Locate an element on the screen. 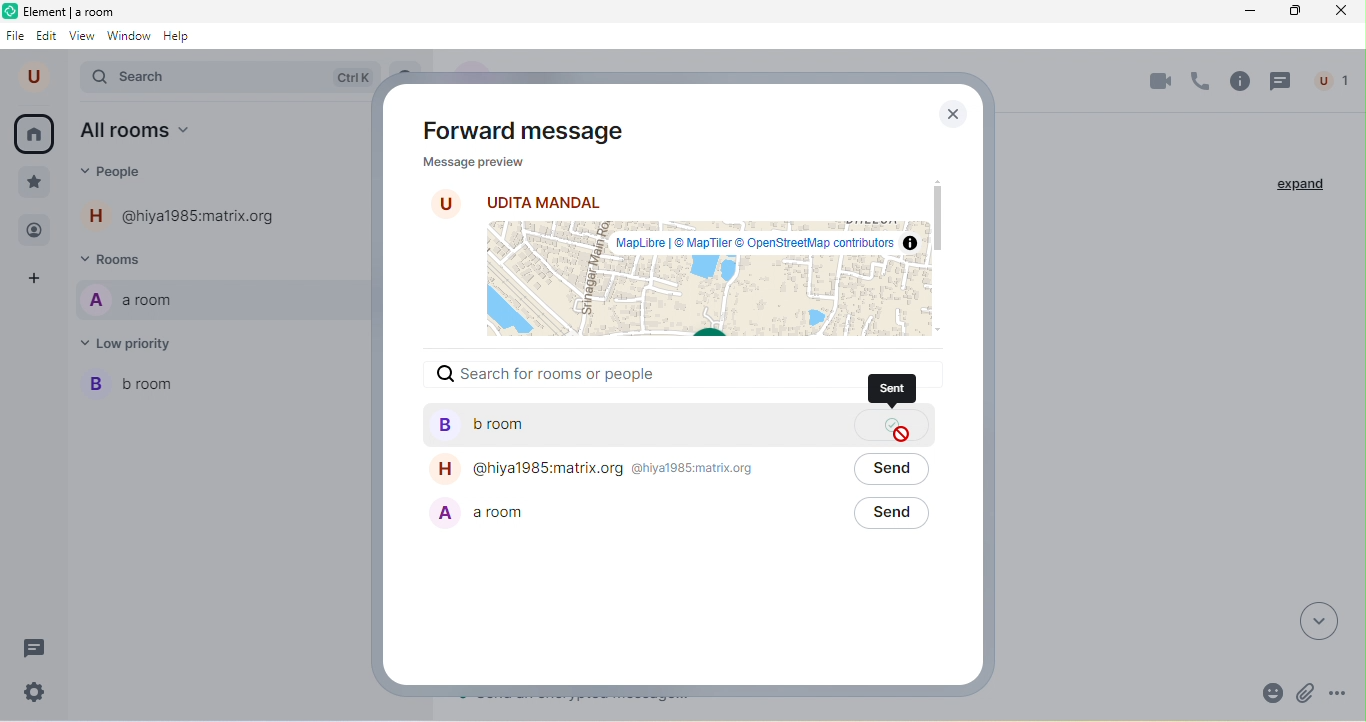 The width and height of the screenshot is (1366, 722). people is located at coordinates (1336, 81).